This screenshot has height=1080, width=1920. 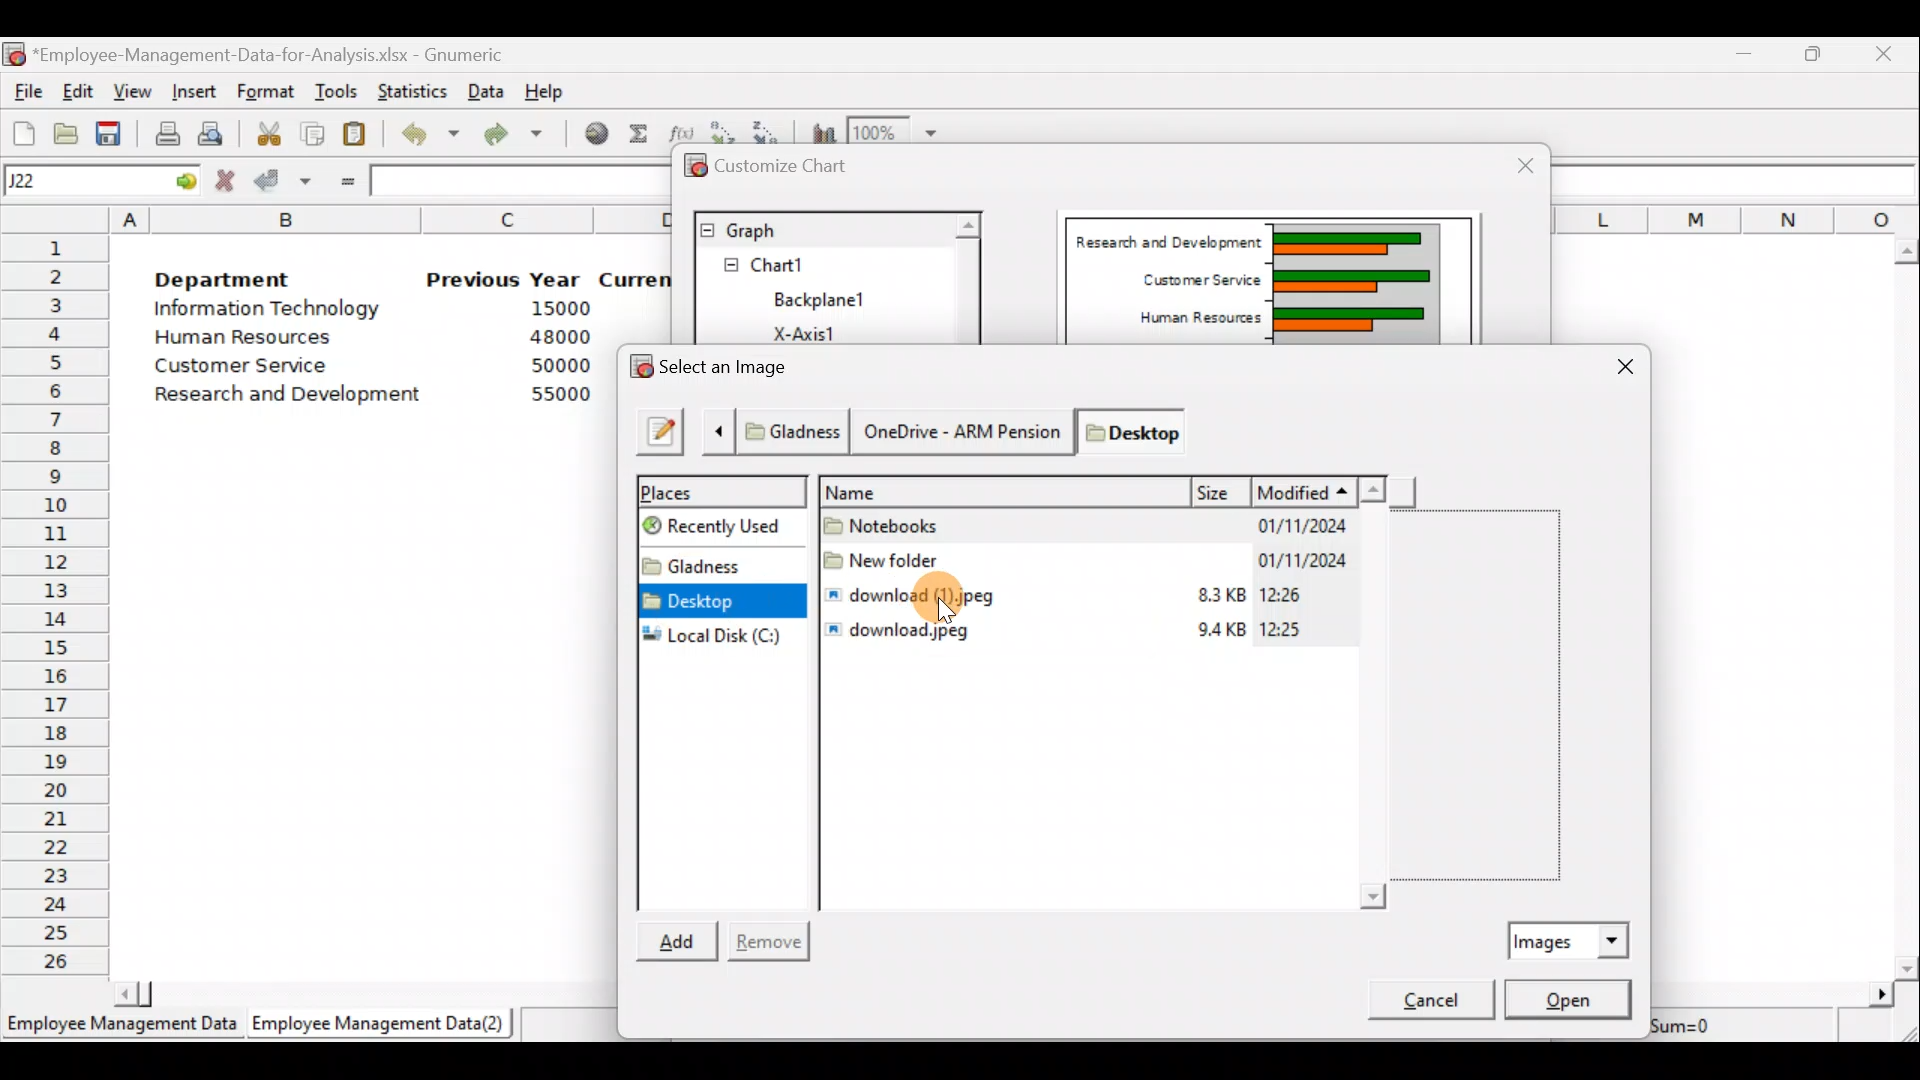 I want to click on Desktop, so click(x=721, y=599).